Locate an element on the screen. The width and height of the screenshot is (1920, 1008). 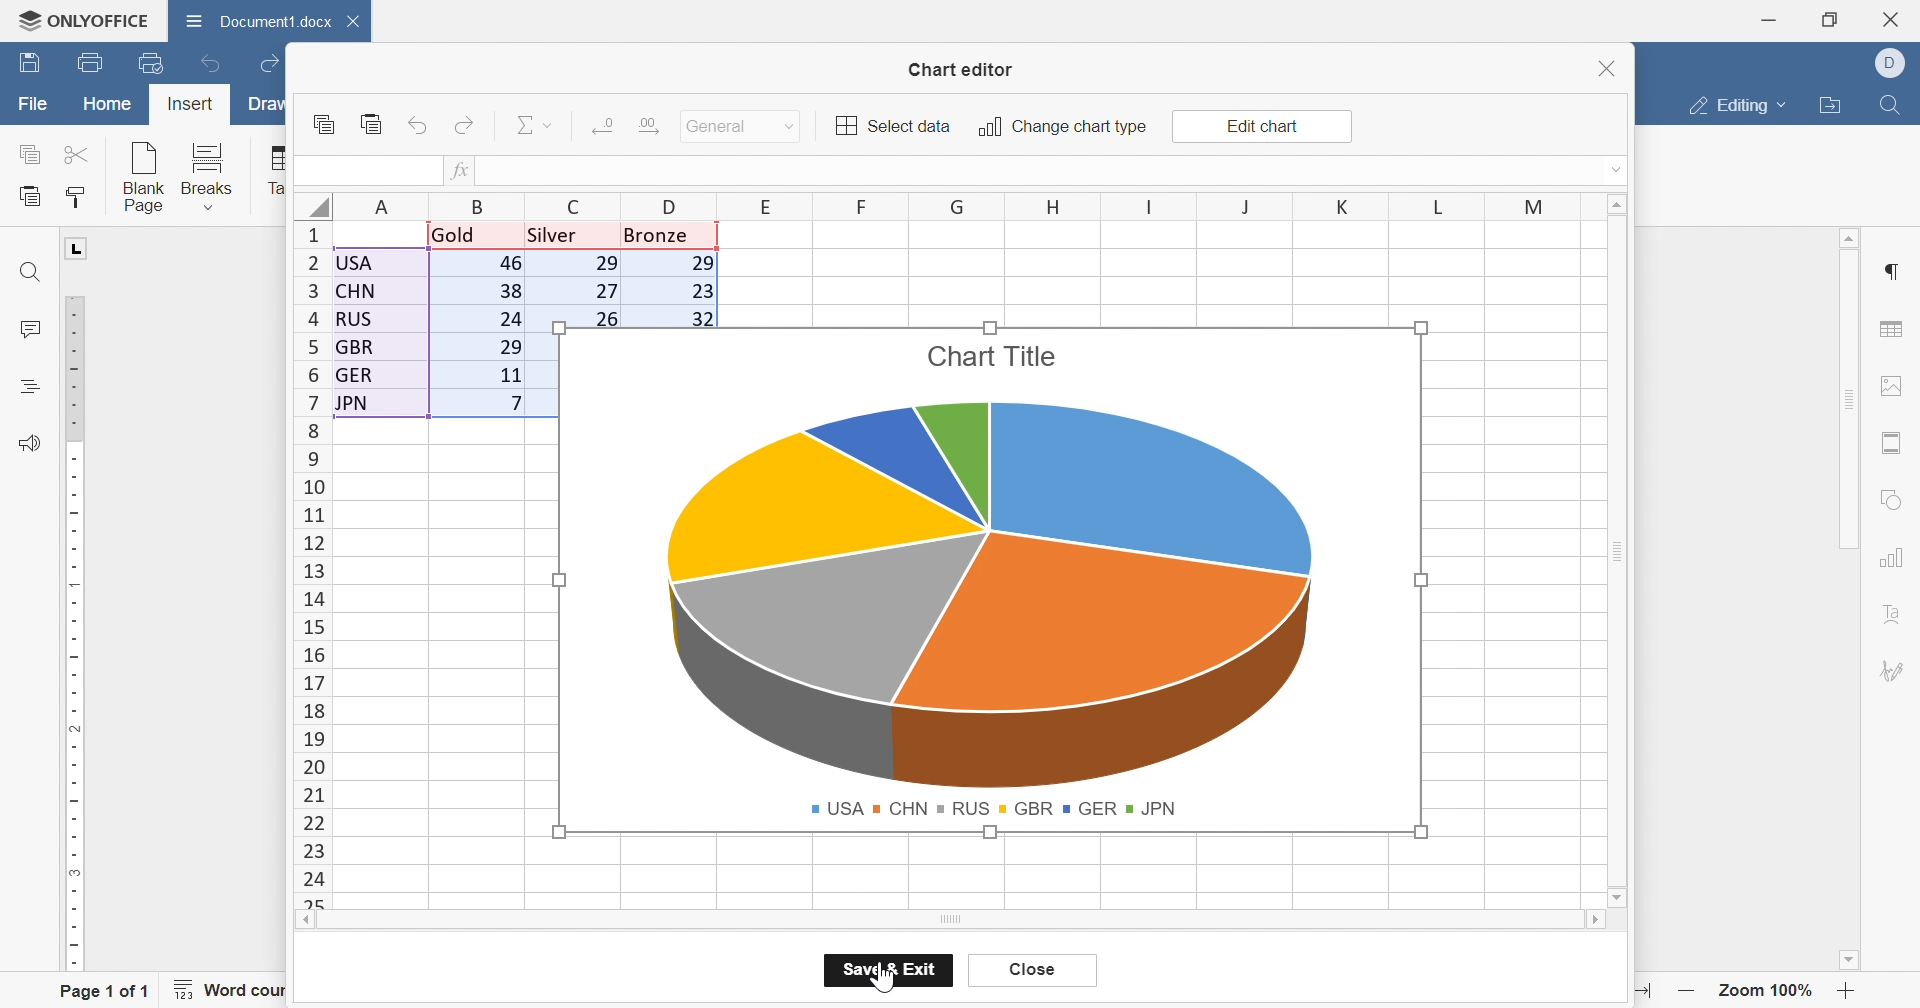
Header & Footer settings is located at coordinates (1897, 442).